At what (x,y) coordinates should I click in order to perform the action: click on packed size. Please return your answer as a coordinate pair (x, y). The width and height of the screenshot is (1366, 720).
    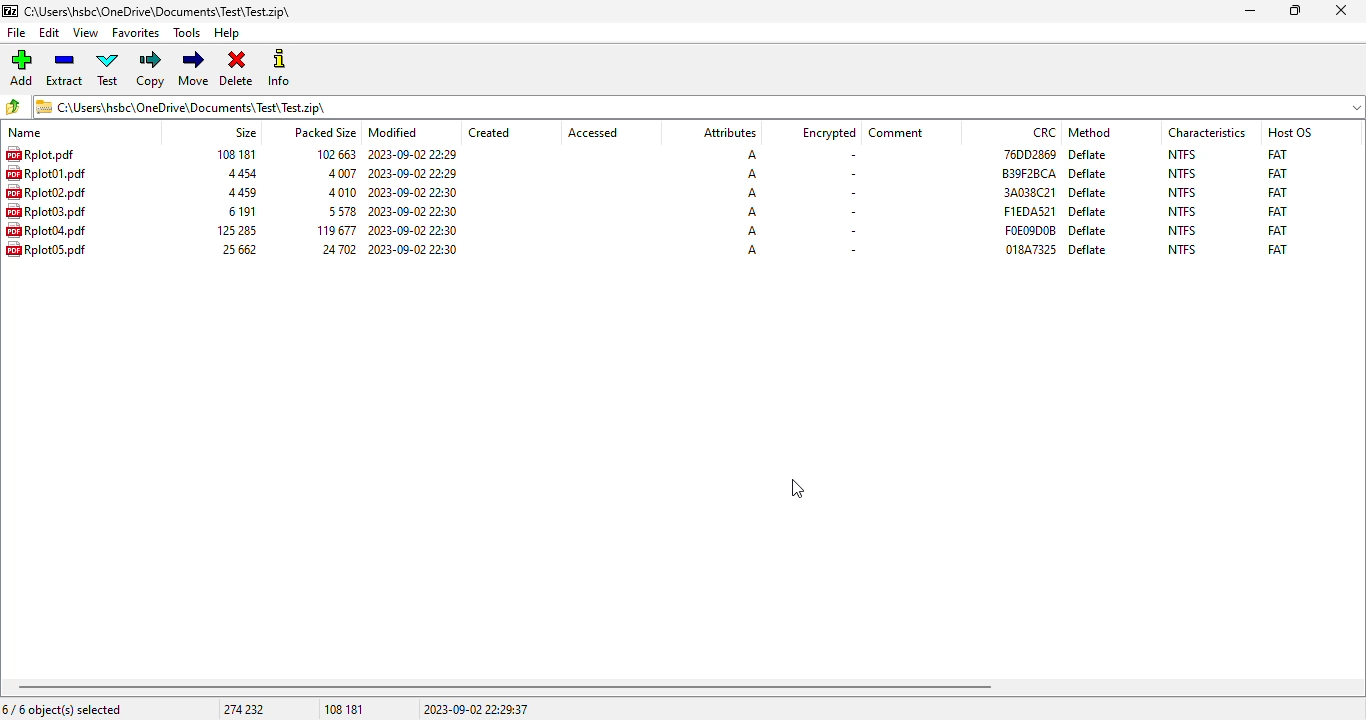
    Looking at the image, I should click on (333, 230).